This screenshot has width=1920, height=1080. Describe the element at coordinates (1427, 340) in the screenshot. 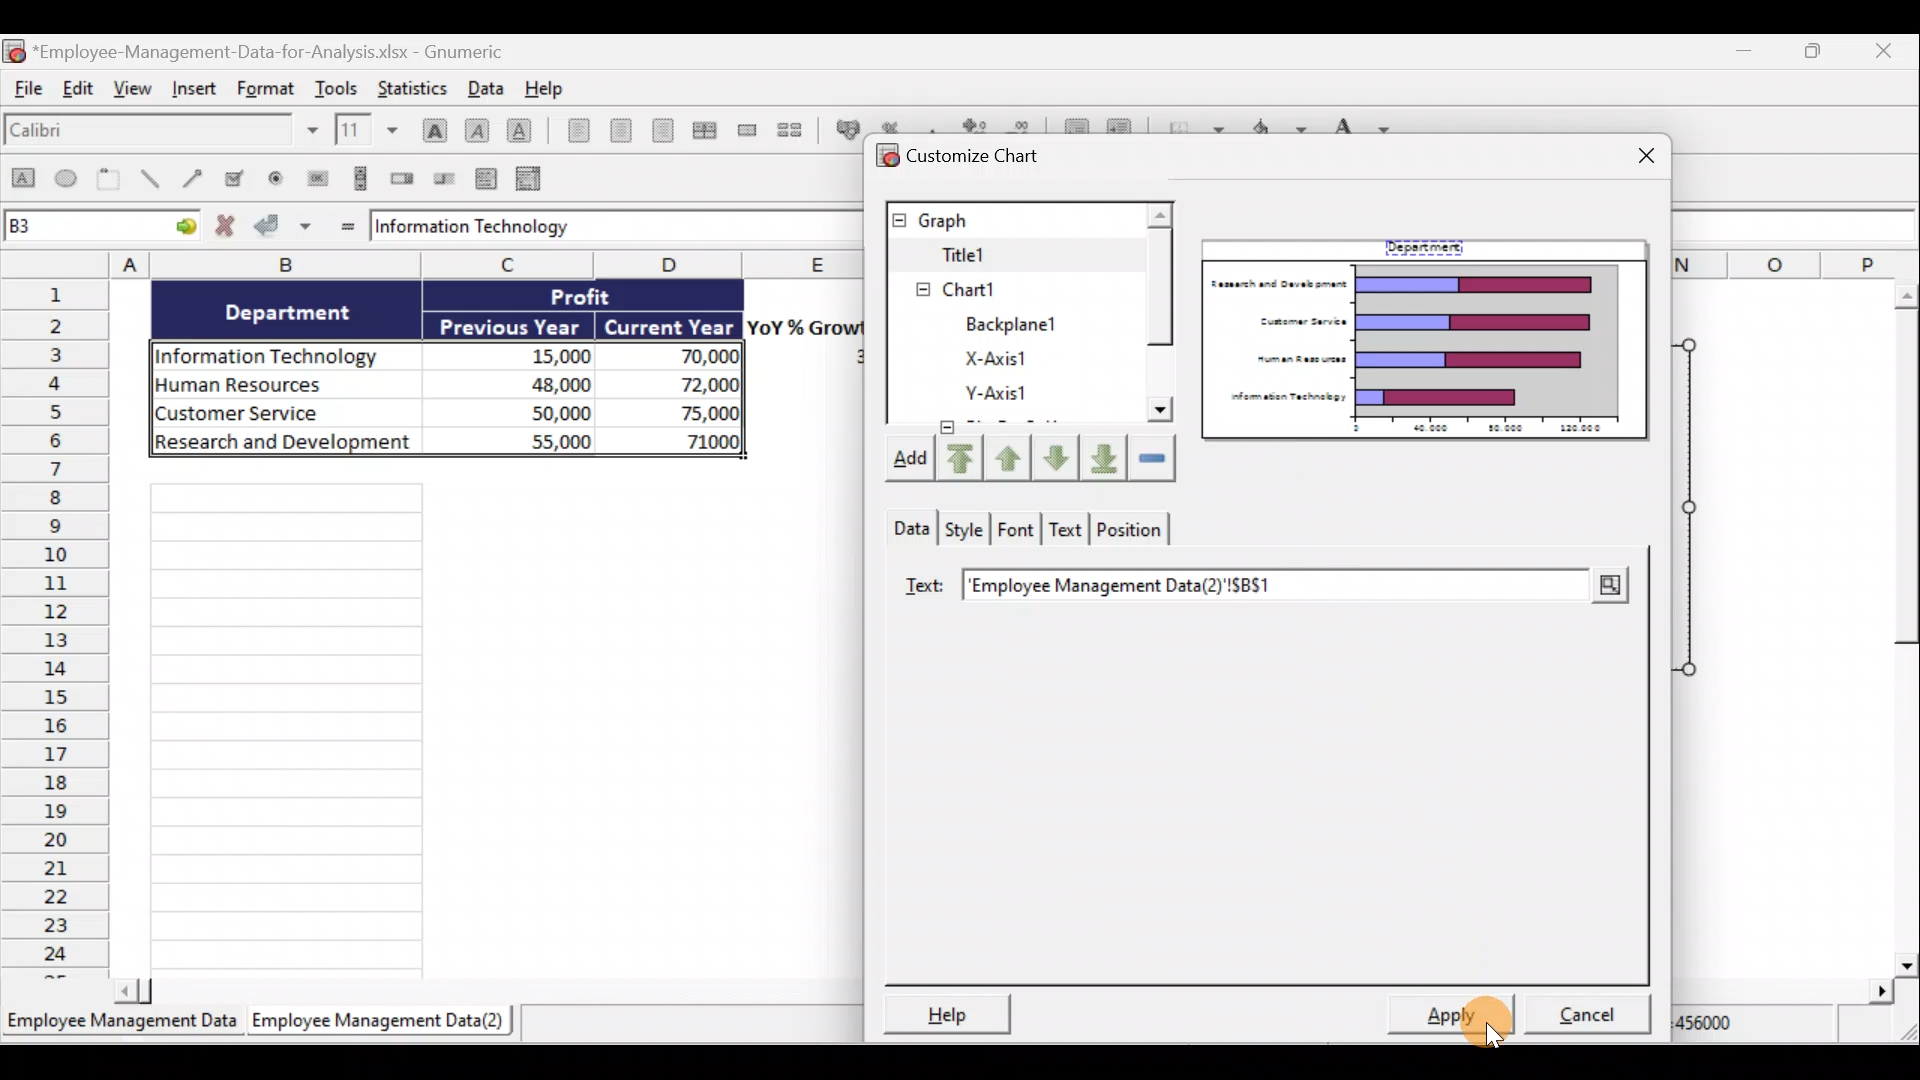

I see `Preview` at that location.